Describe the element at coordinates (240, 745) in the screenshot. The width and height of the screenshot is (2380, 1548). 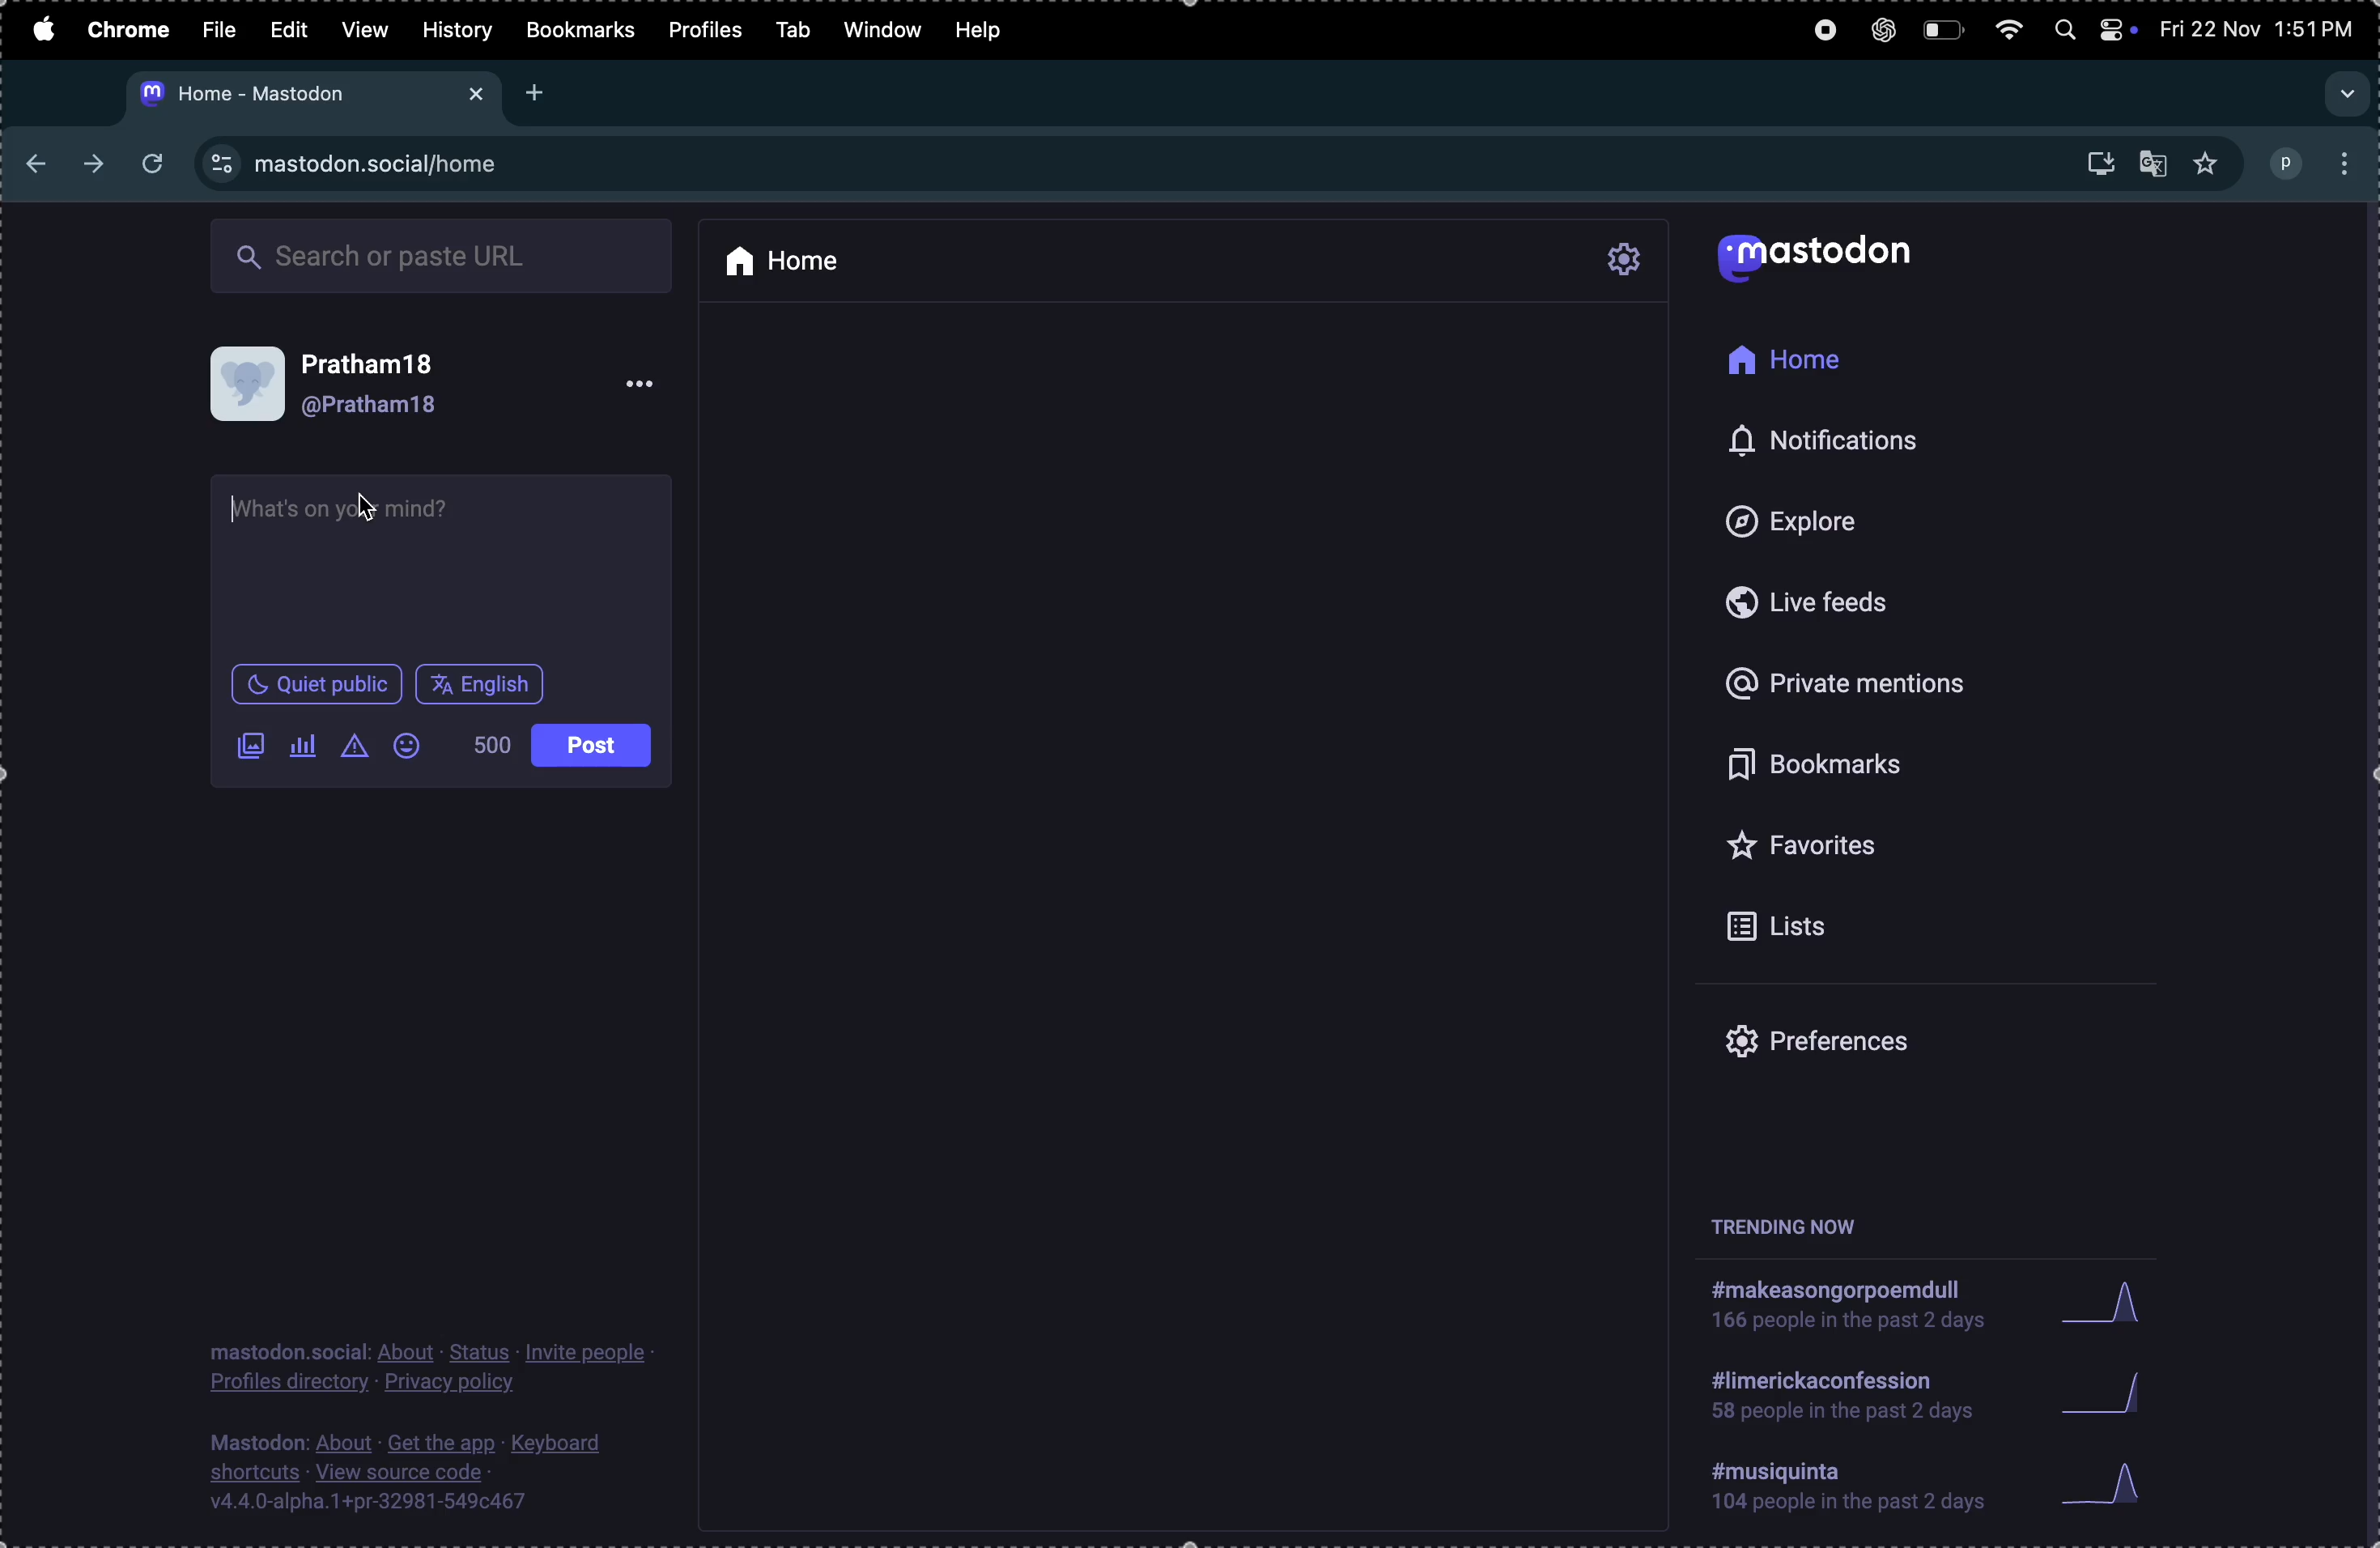
I see `add image` at that location.